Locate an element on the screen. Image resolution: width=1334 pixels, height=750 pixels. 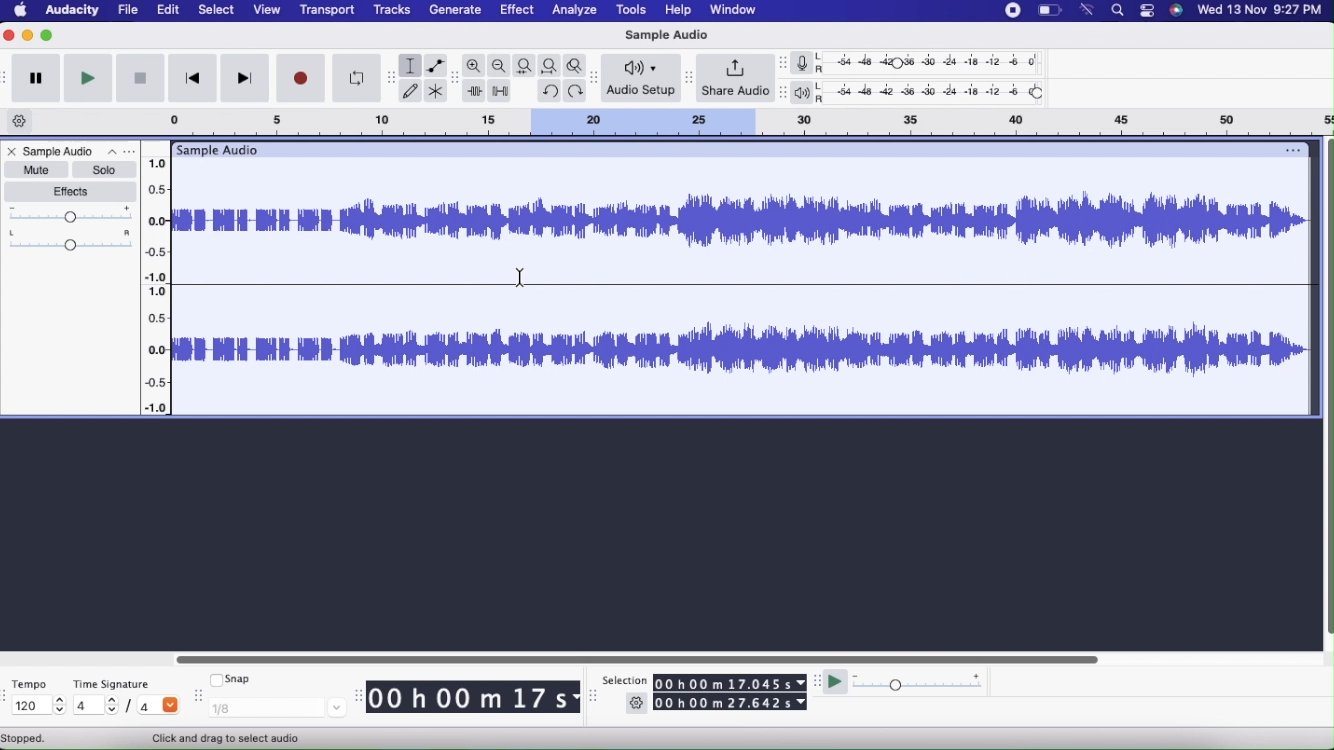
move toolbar is located at coordinates (597, 695).